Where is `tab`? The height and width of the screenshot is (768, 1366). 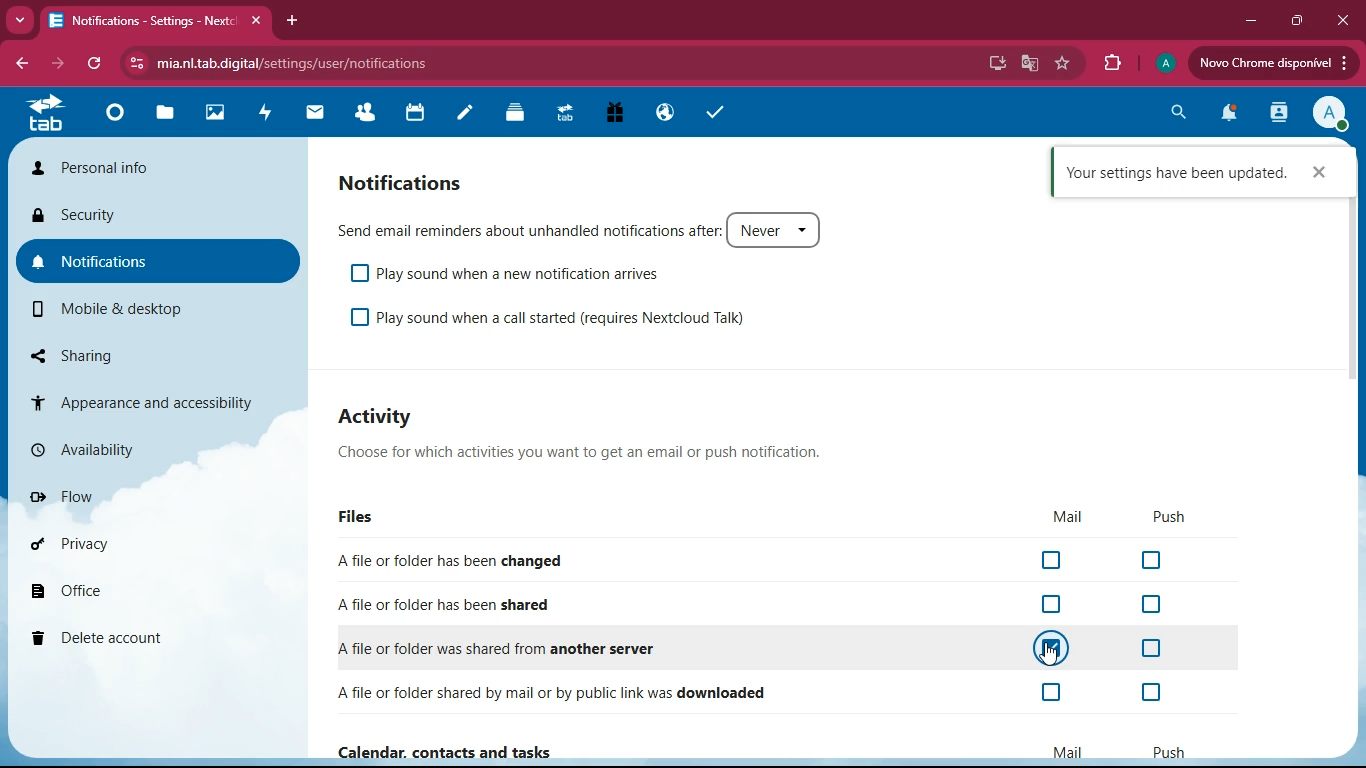 tab is located at coordinates (44, 115).